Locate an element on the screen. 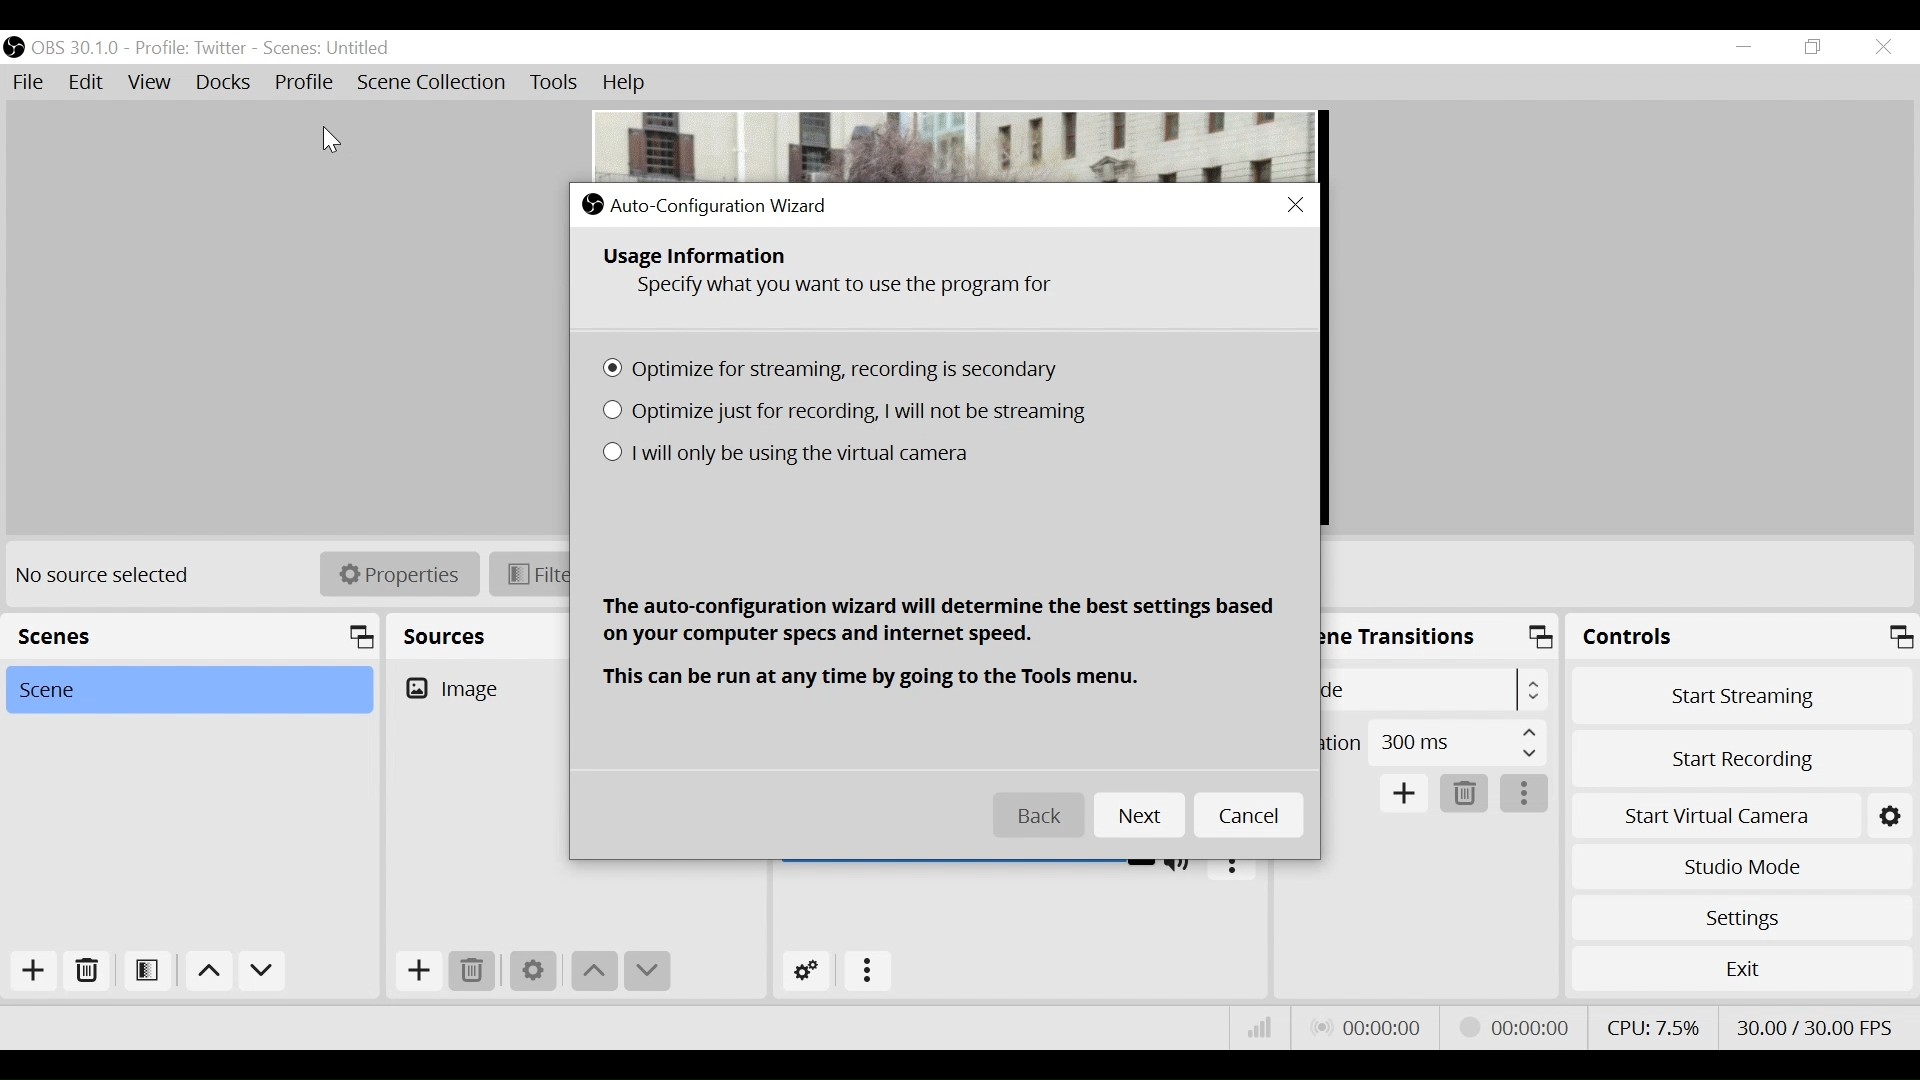 The image size is (1920, 1080). move up is located at coordinates (208, 972).